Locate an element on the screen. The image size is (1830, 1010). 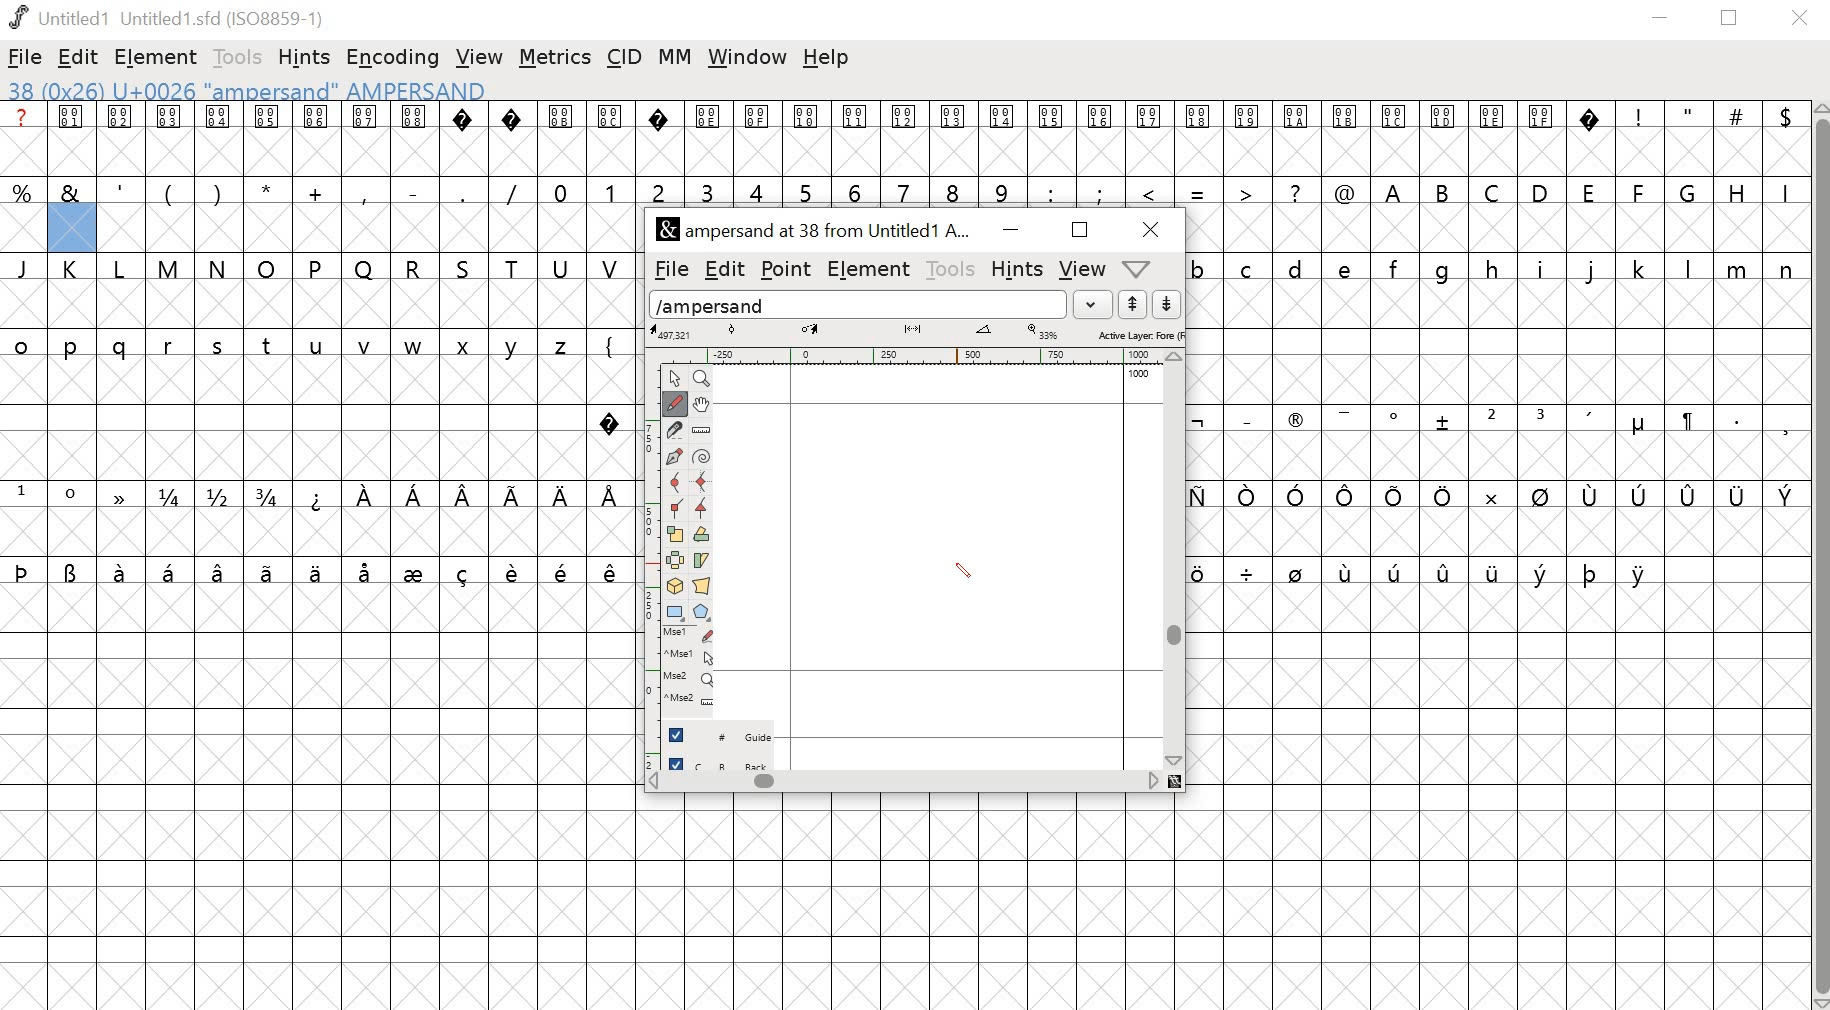
0004 is located at coordinates (218, 139).